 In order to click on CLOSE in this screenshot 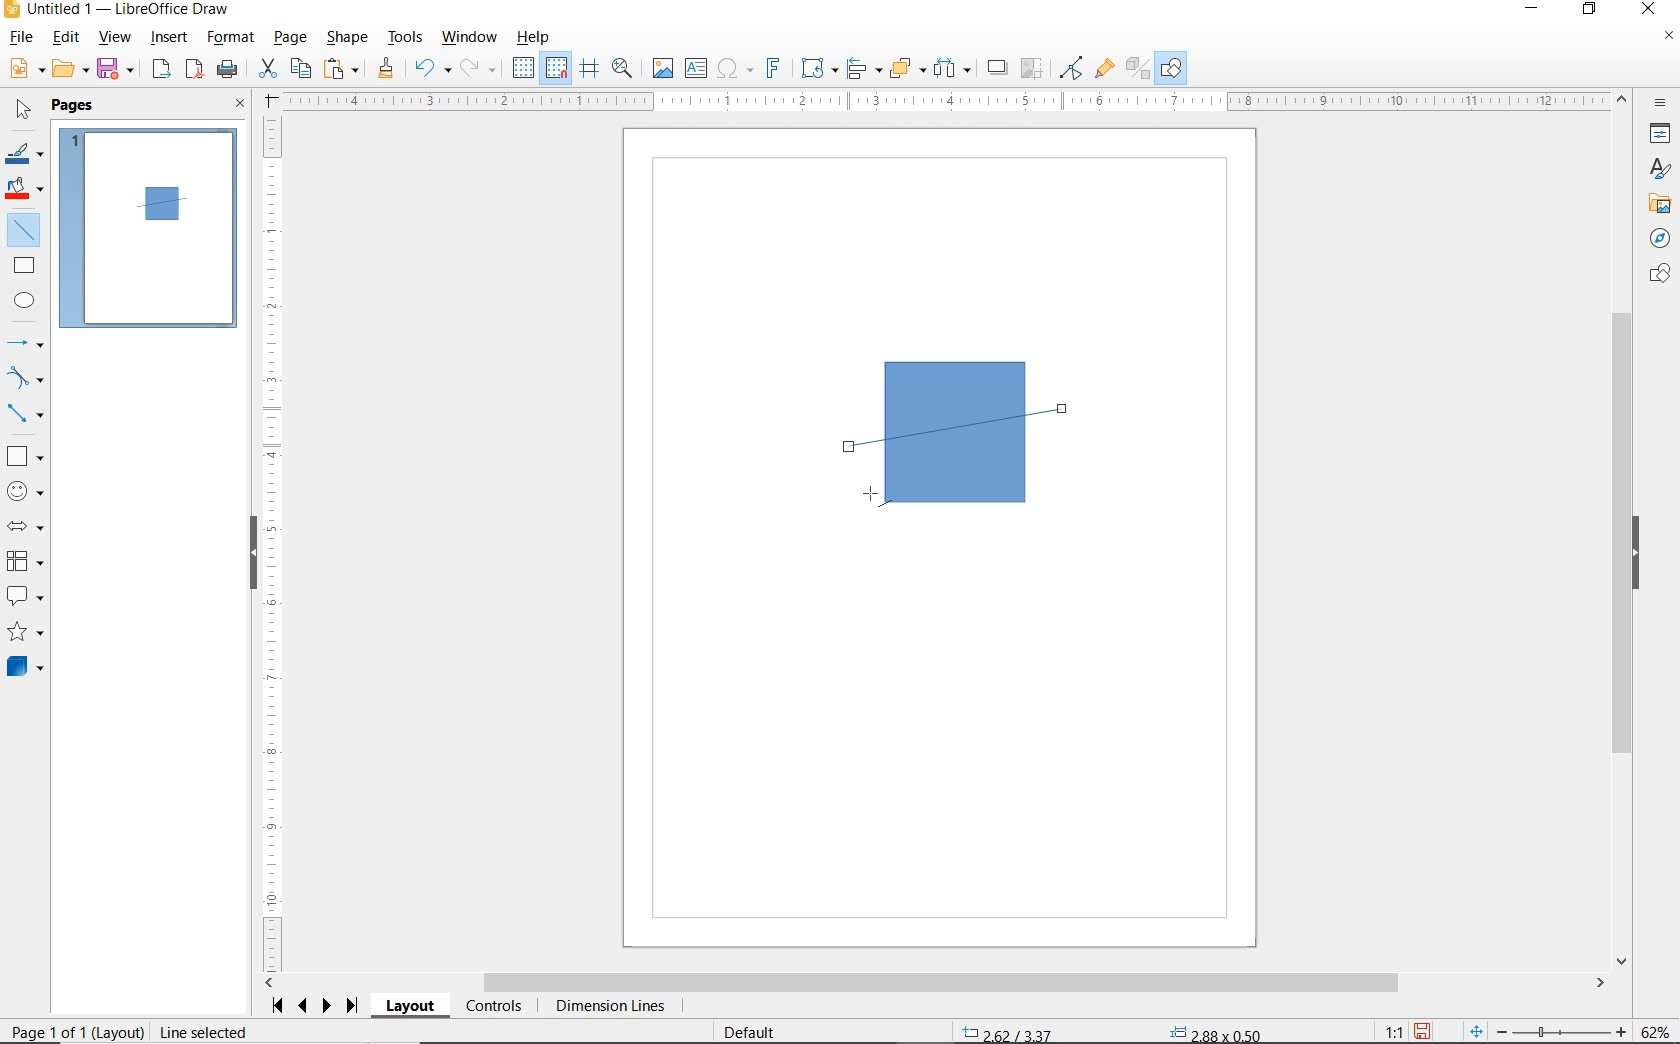, I will do `click(241, 105)`.